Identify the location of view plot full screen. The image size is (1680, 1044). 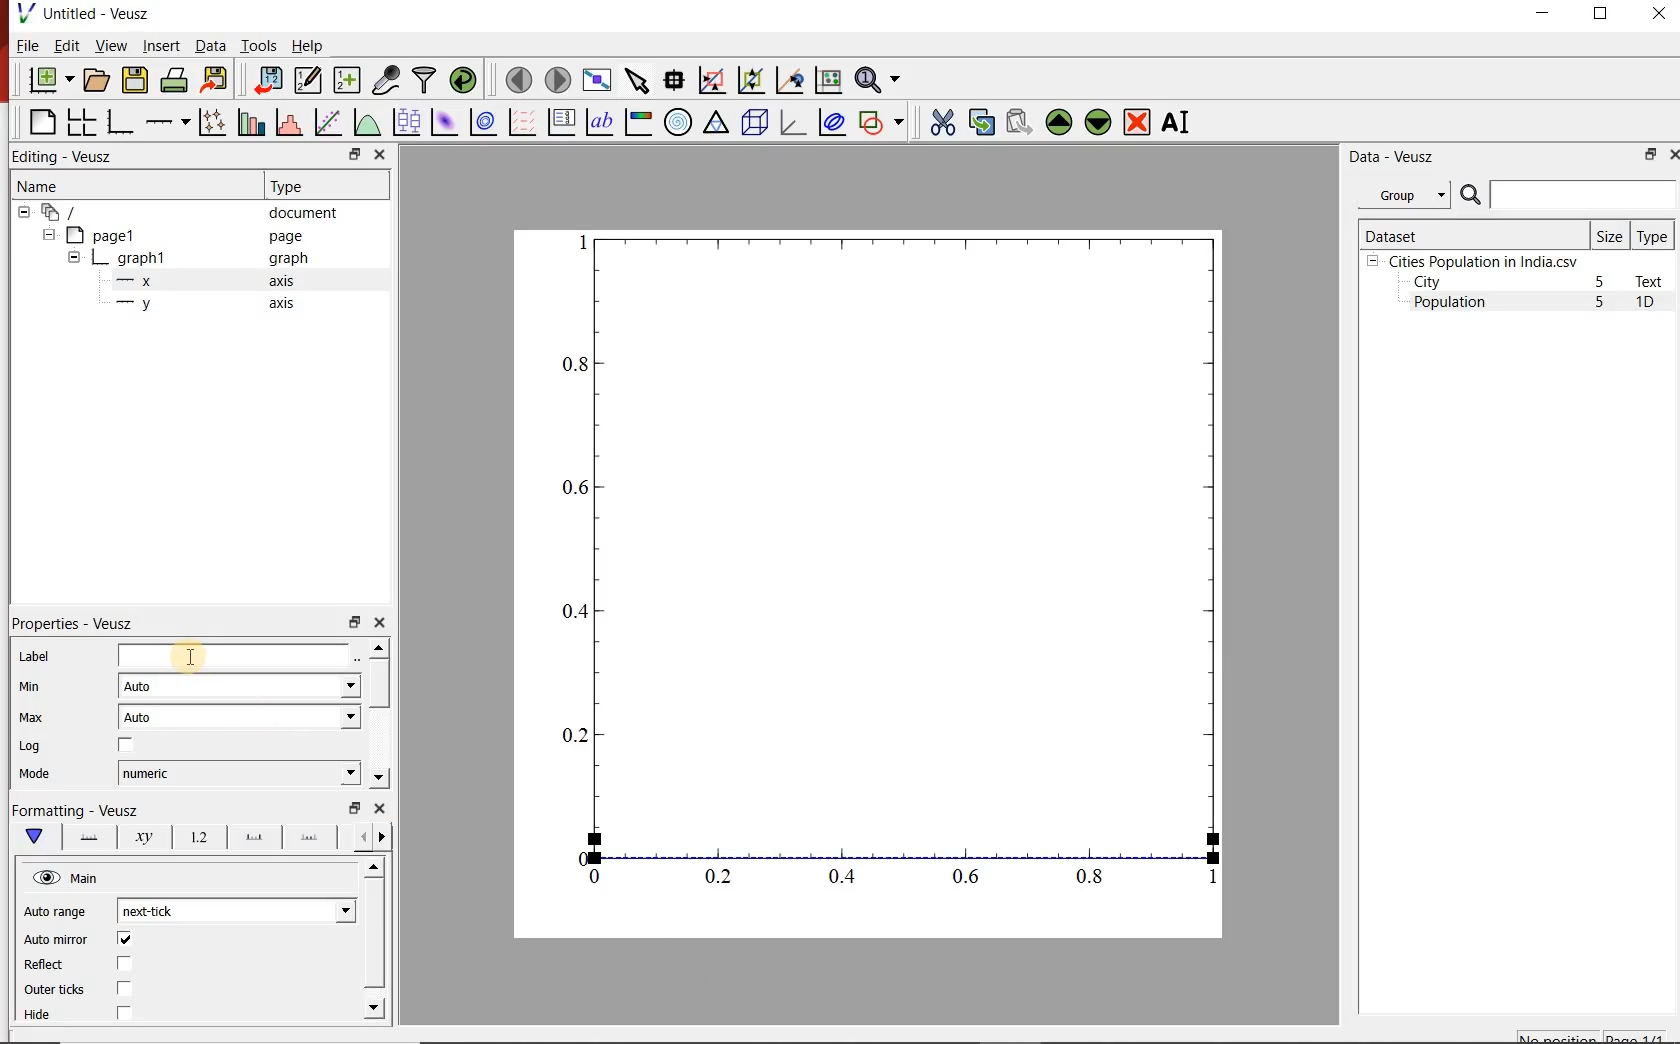
(597, 80).